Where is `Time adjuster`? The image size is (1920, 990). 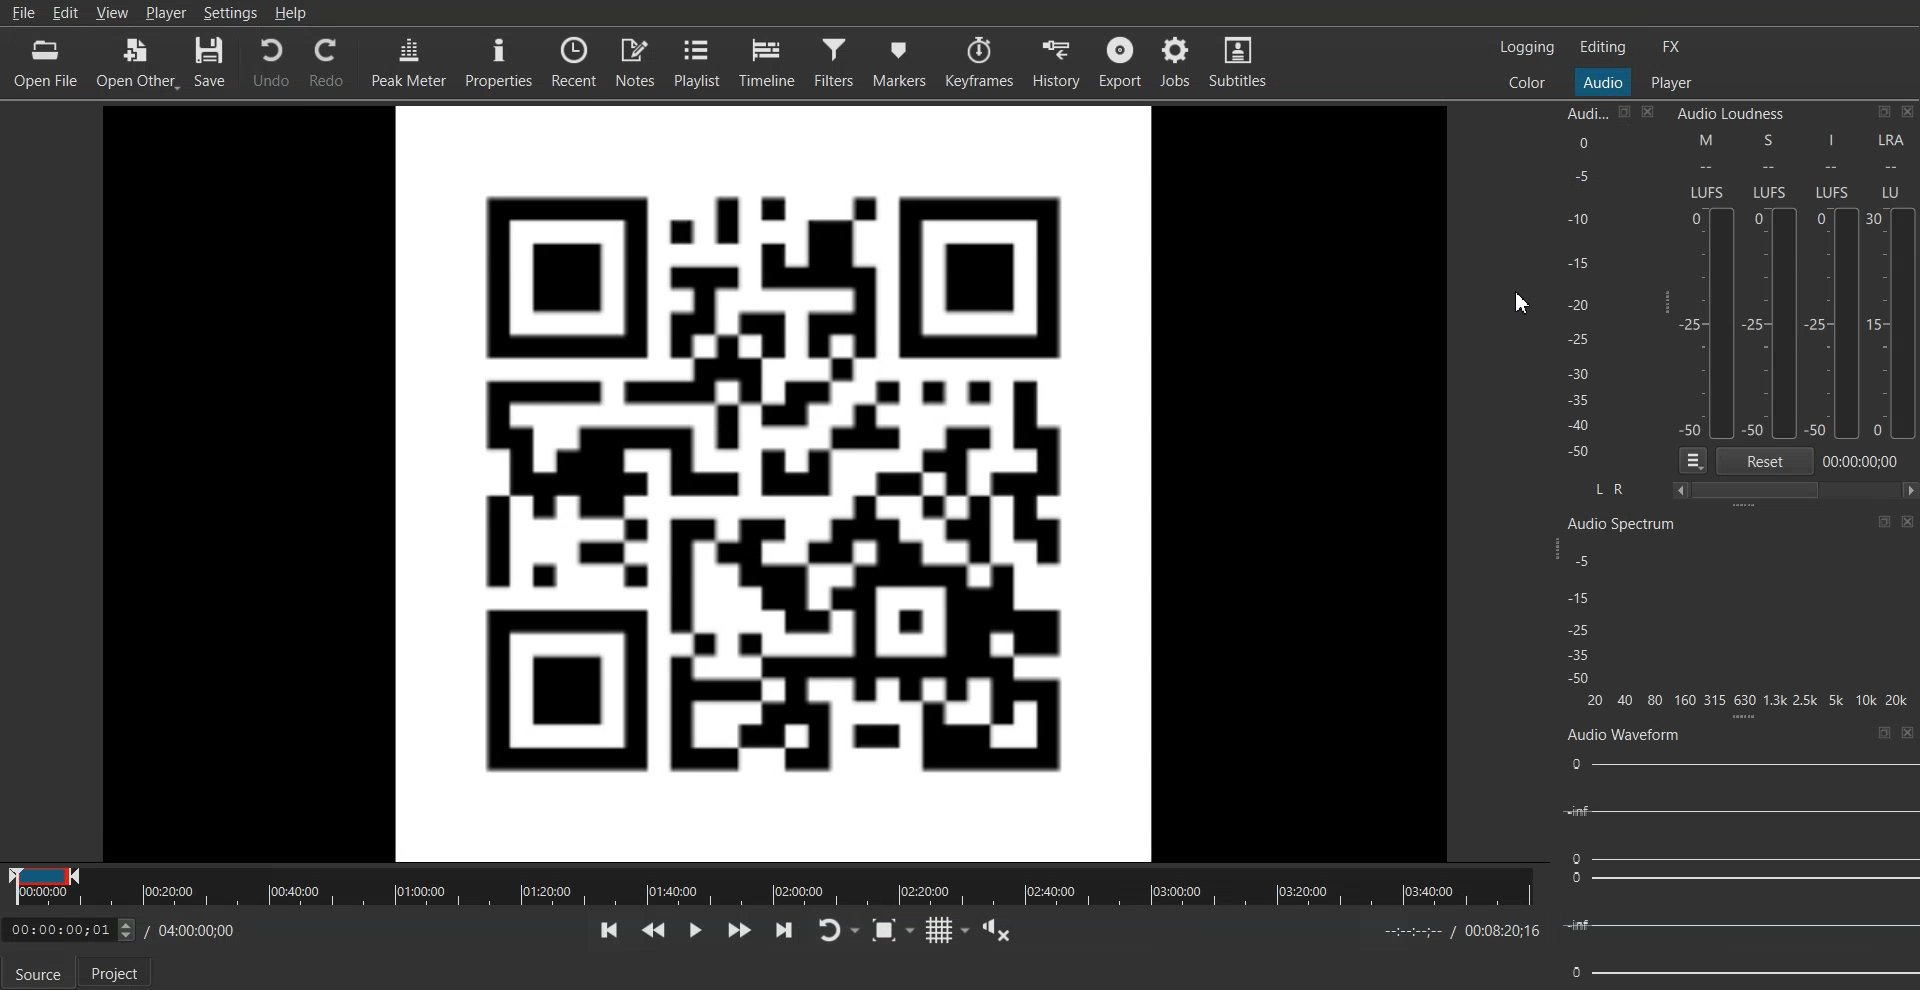 Time adjuster is located at coordinates (126, 930).